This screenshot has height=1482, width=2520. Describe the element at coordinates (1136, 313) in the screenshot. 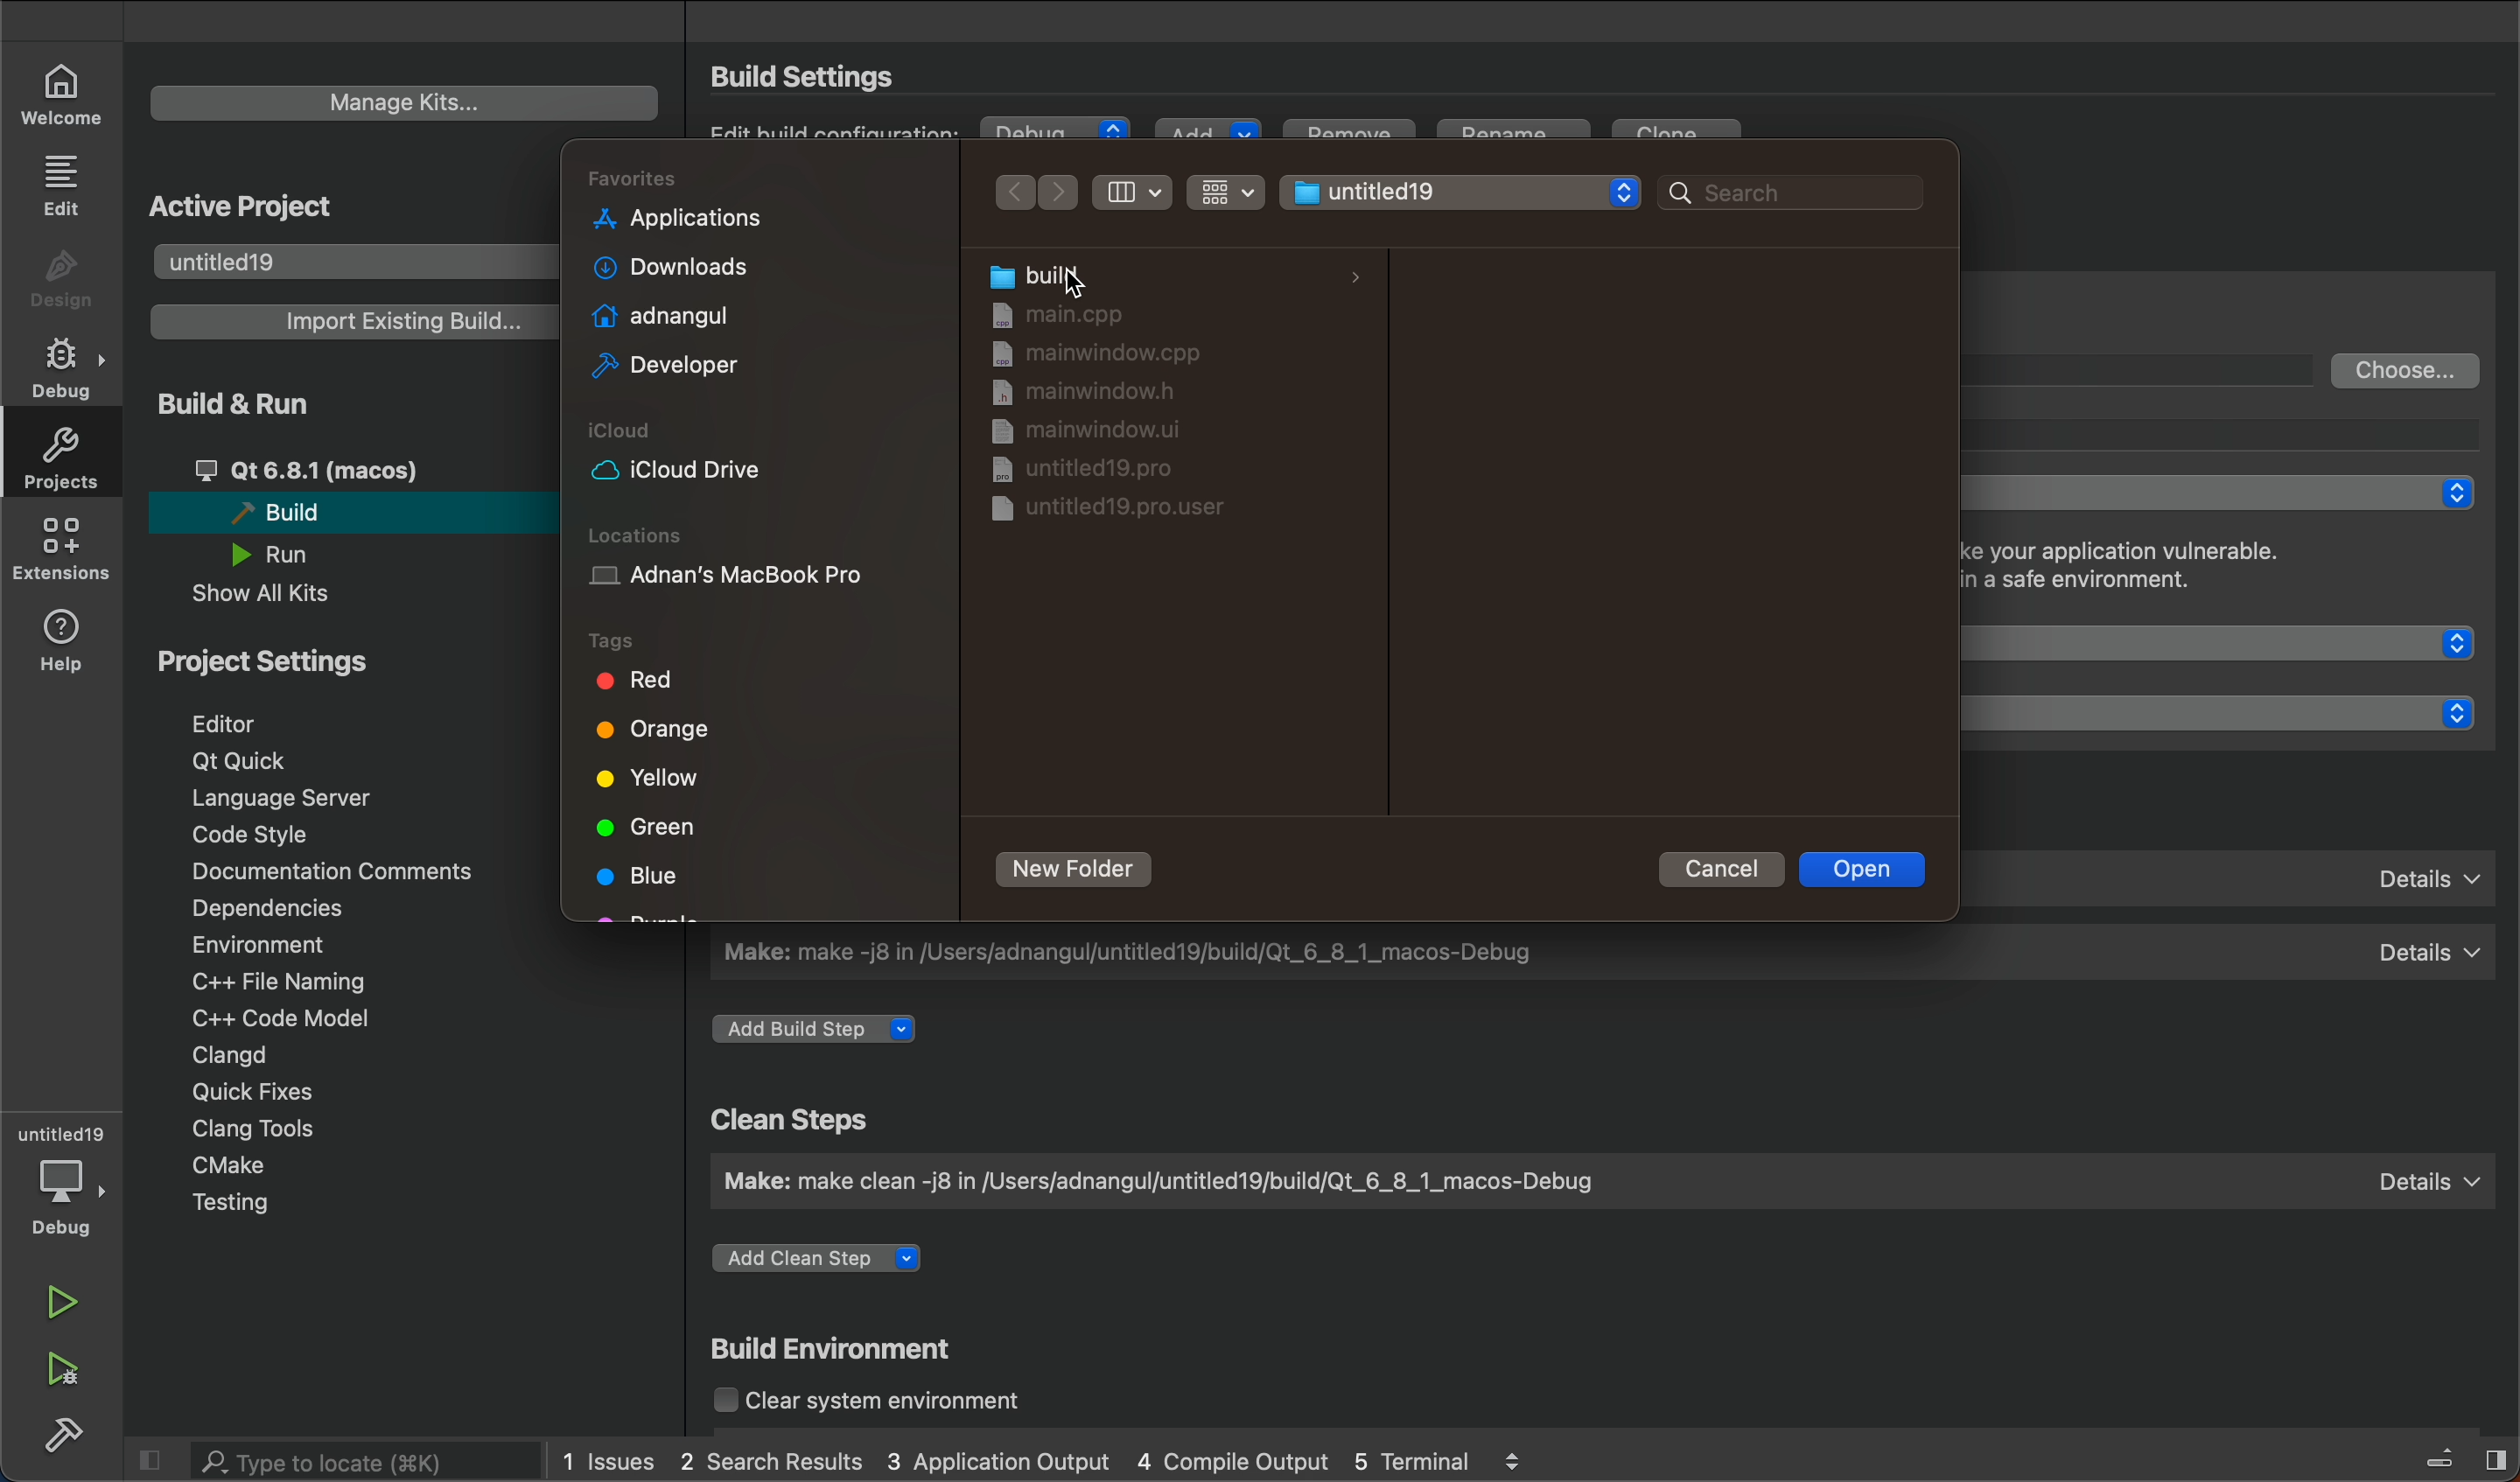

I see `folder` at that location.